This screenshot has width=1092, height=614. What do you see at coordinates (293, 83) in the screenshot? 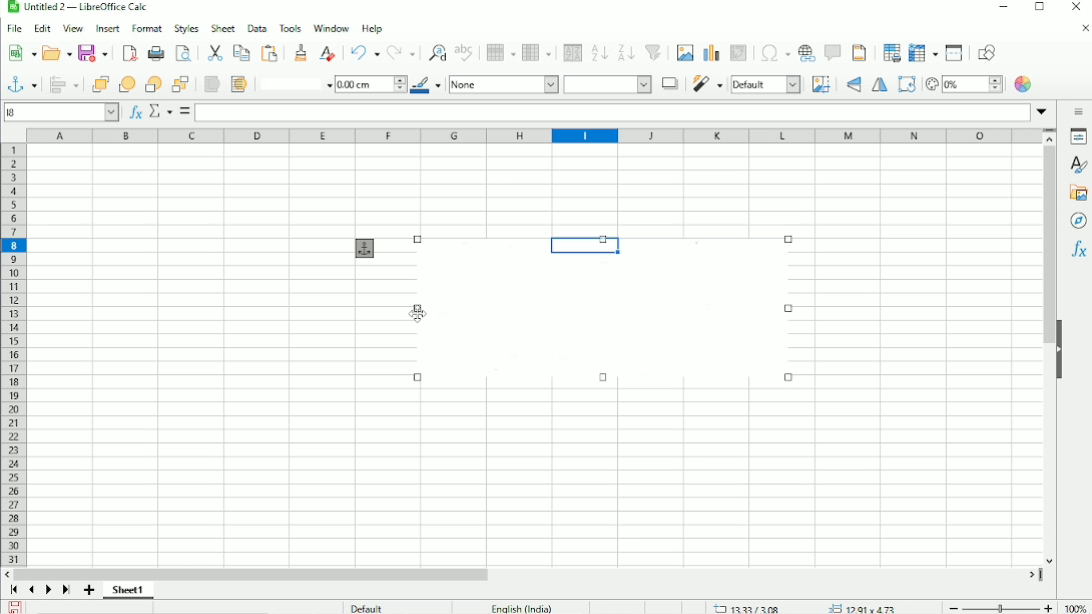
I see `Line style` at bounding box center [293, 83].